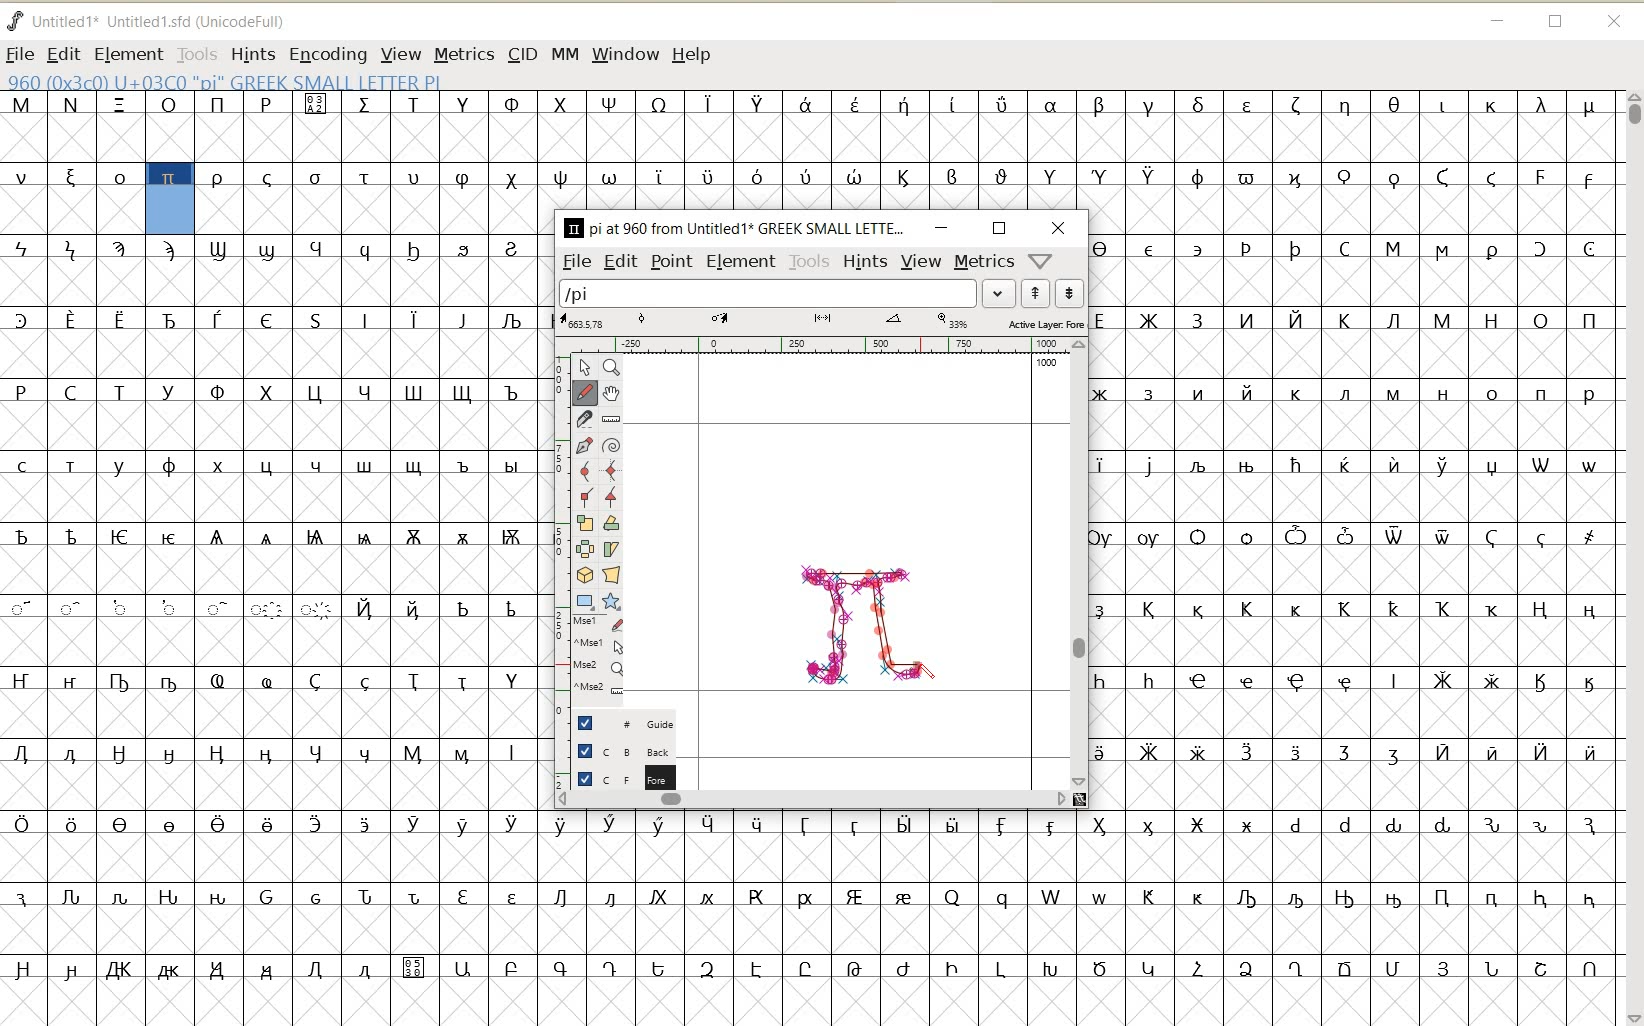 The height and width of the screenshot is (1026, 1644). Describe the element at coordinates (1051, 293) in the screenshot. I see `show previous/next word list` at that location.